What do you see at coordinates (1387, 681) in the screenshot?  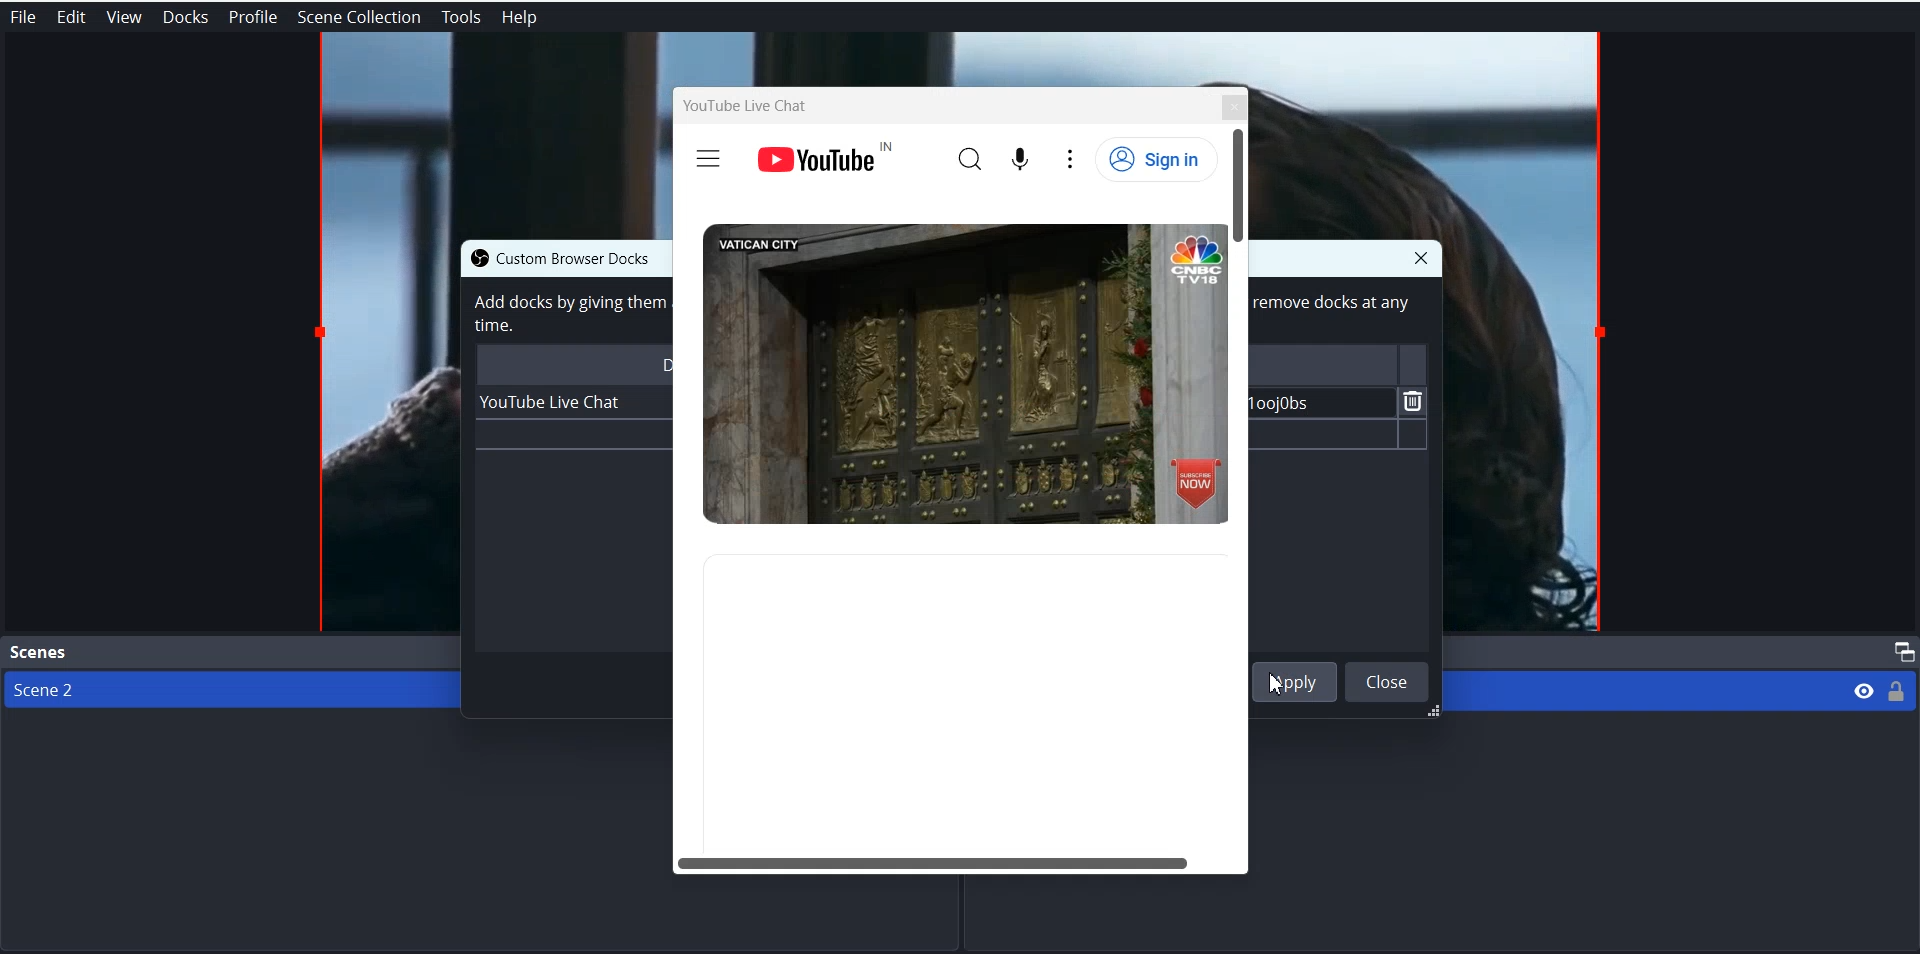 I see `Close` at bounding box center [1387, 681].